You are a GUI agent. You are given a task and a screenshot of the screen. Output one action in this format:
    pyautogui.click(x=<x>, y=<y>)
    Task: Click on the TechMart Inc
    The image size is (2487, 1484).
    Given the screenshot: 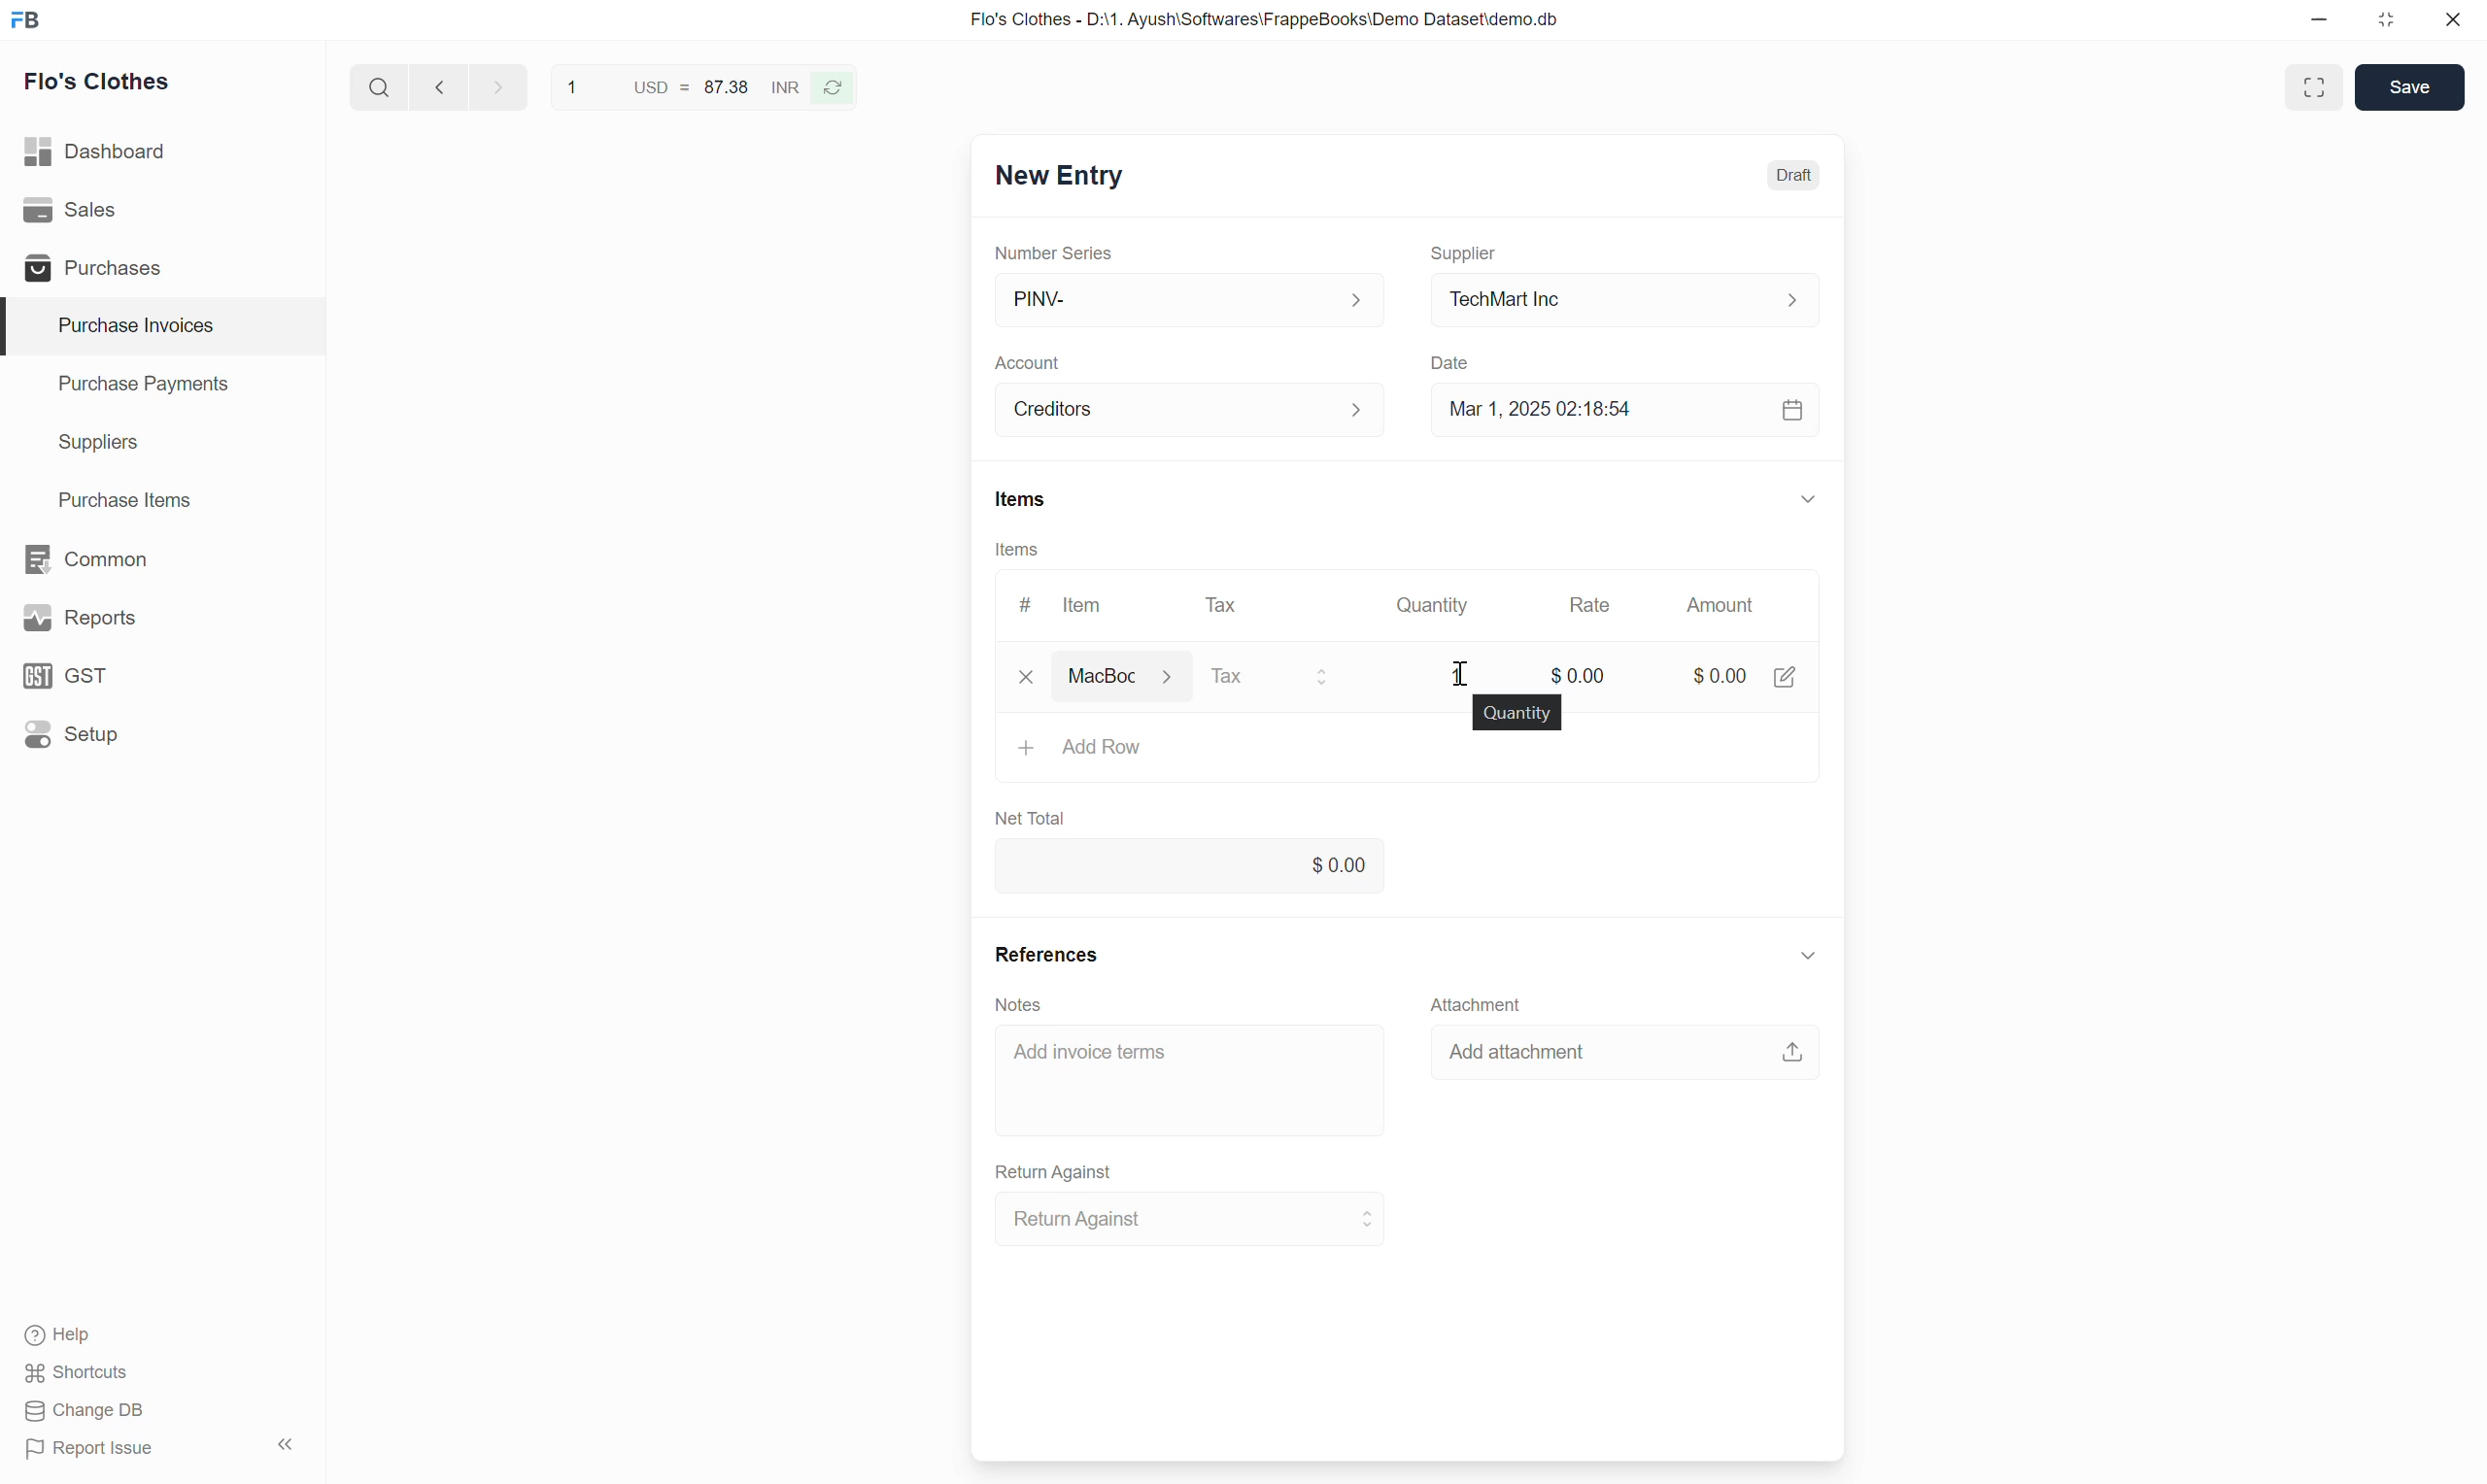 What is the action you would take?
    pyautogui.click(x=1626, y=301)
    